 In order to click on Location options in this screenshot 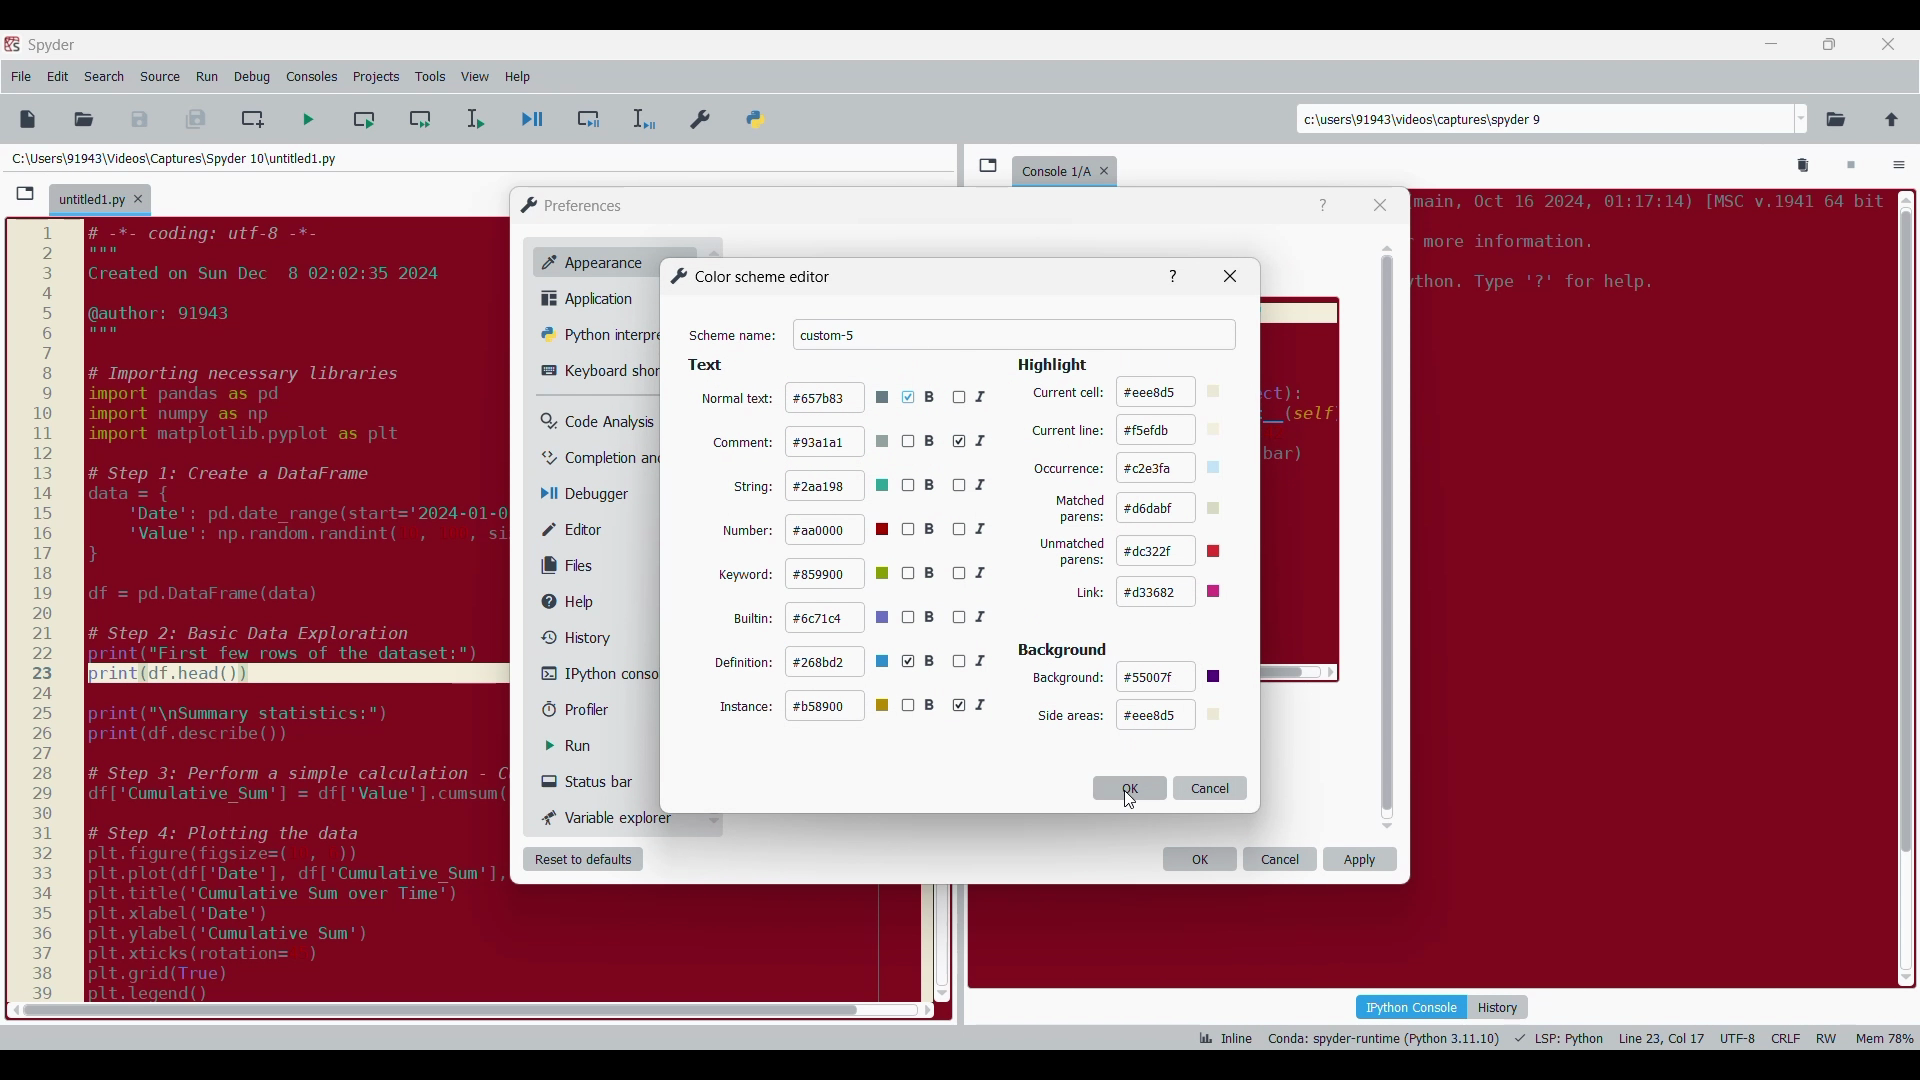, I will do `click(1802, 119)`.